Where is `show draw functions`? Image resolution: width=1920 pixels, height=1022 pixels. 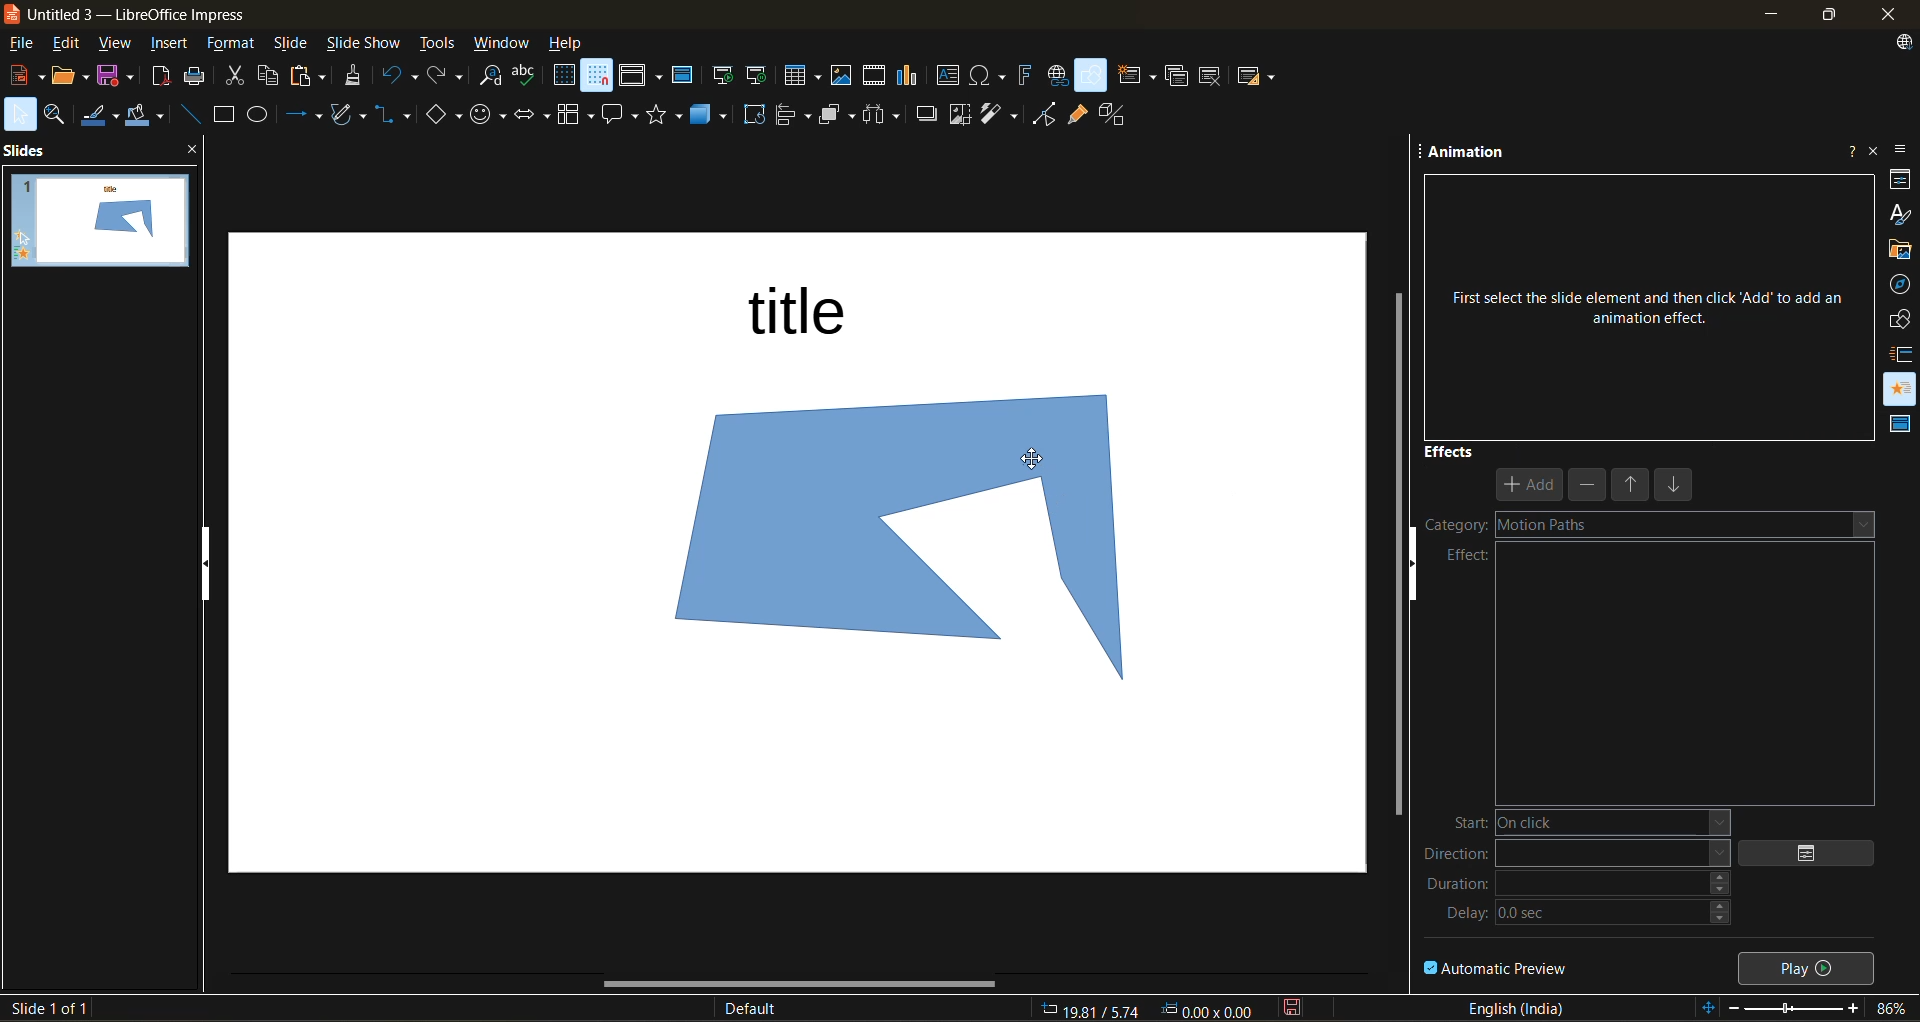 show draw functions is located at coordinates (1092, 76).